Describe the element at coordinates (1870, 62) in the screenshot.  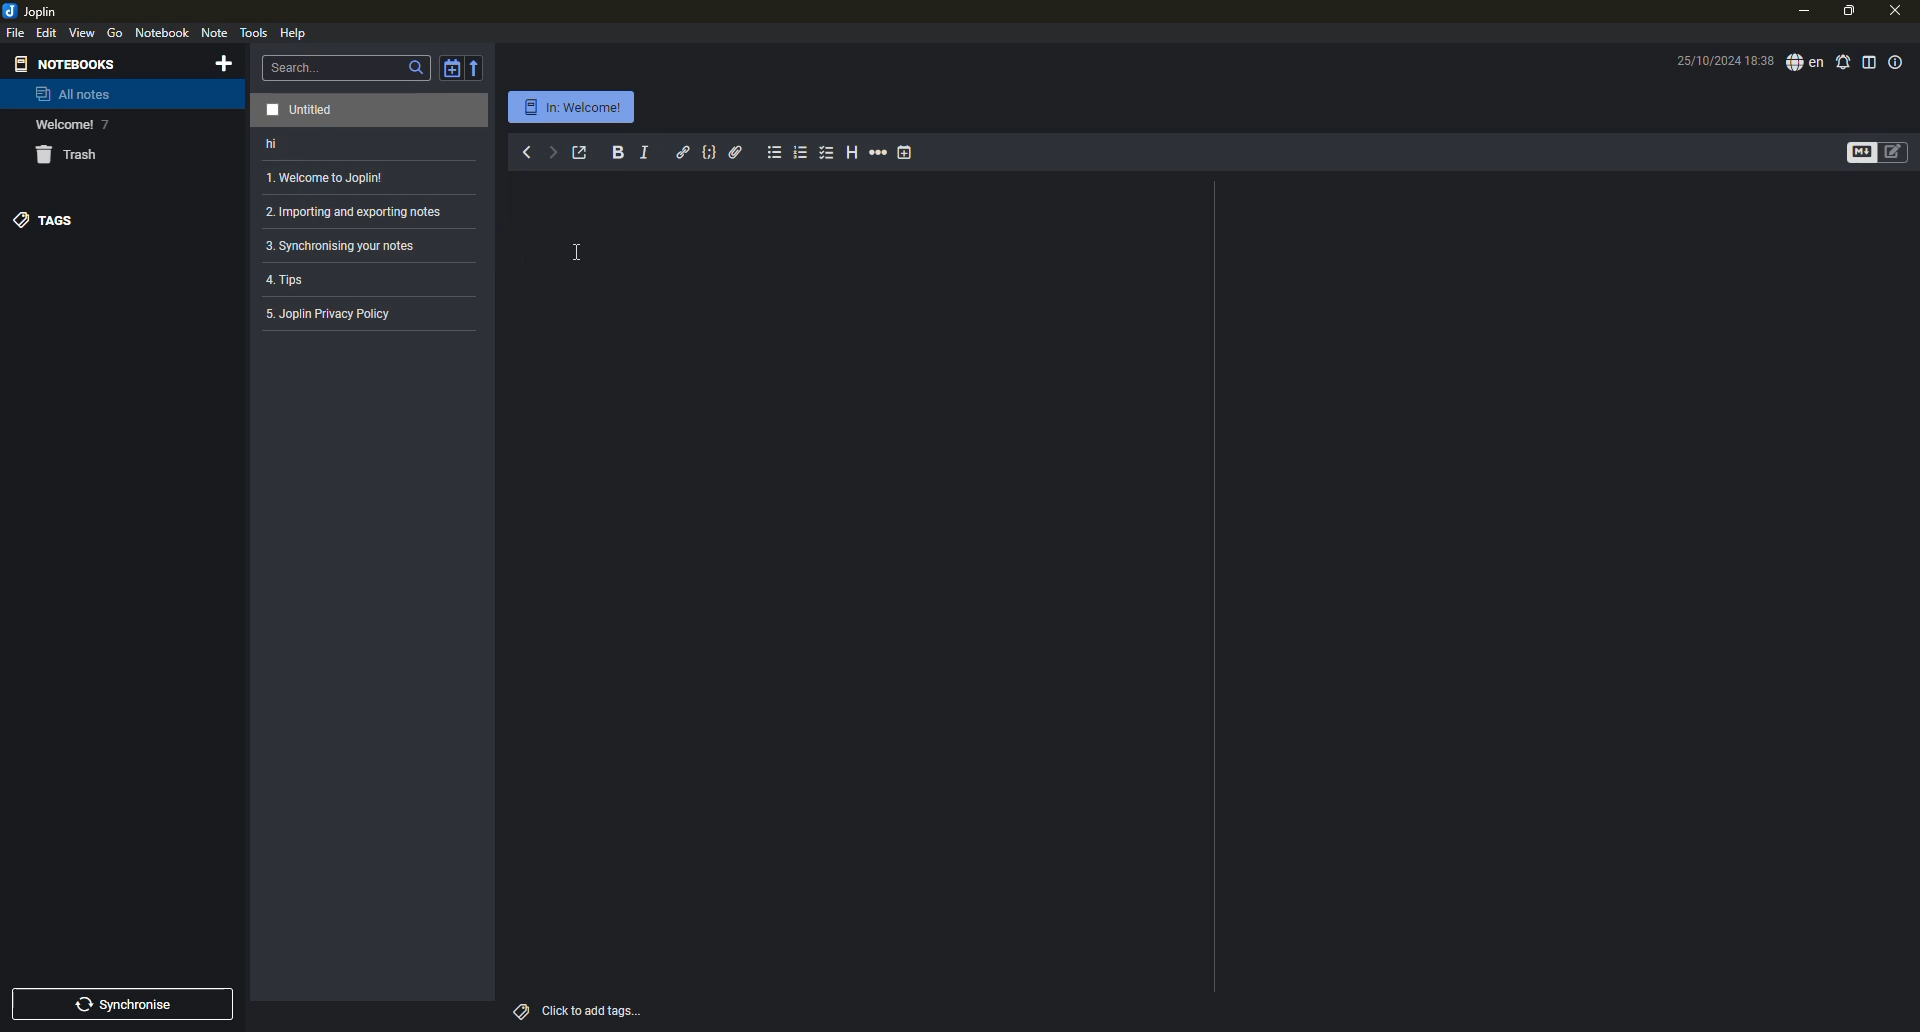
I see `toggle editor layout` at that location.